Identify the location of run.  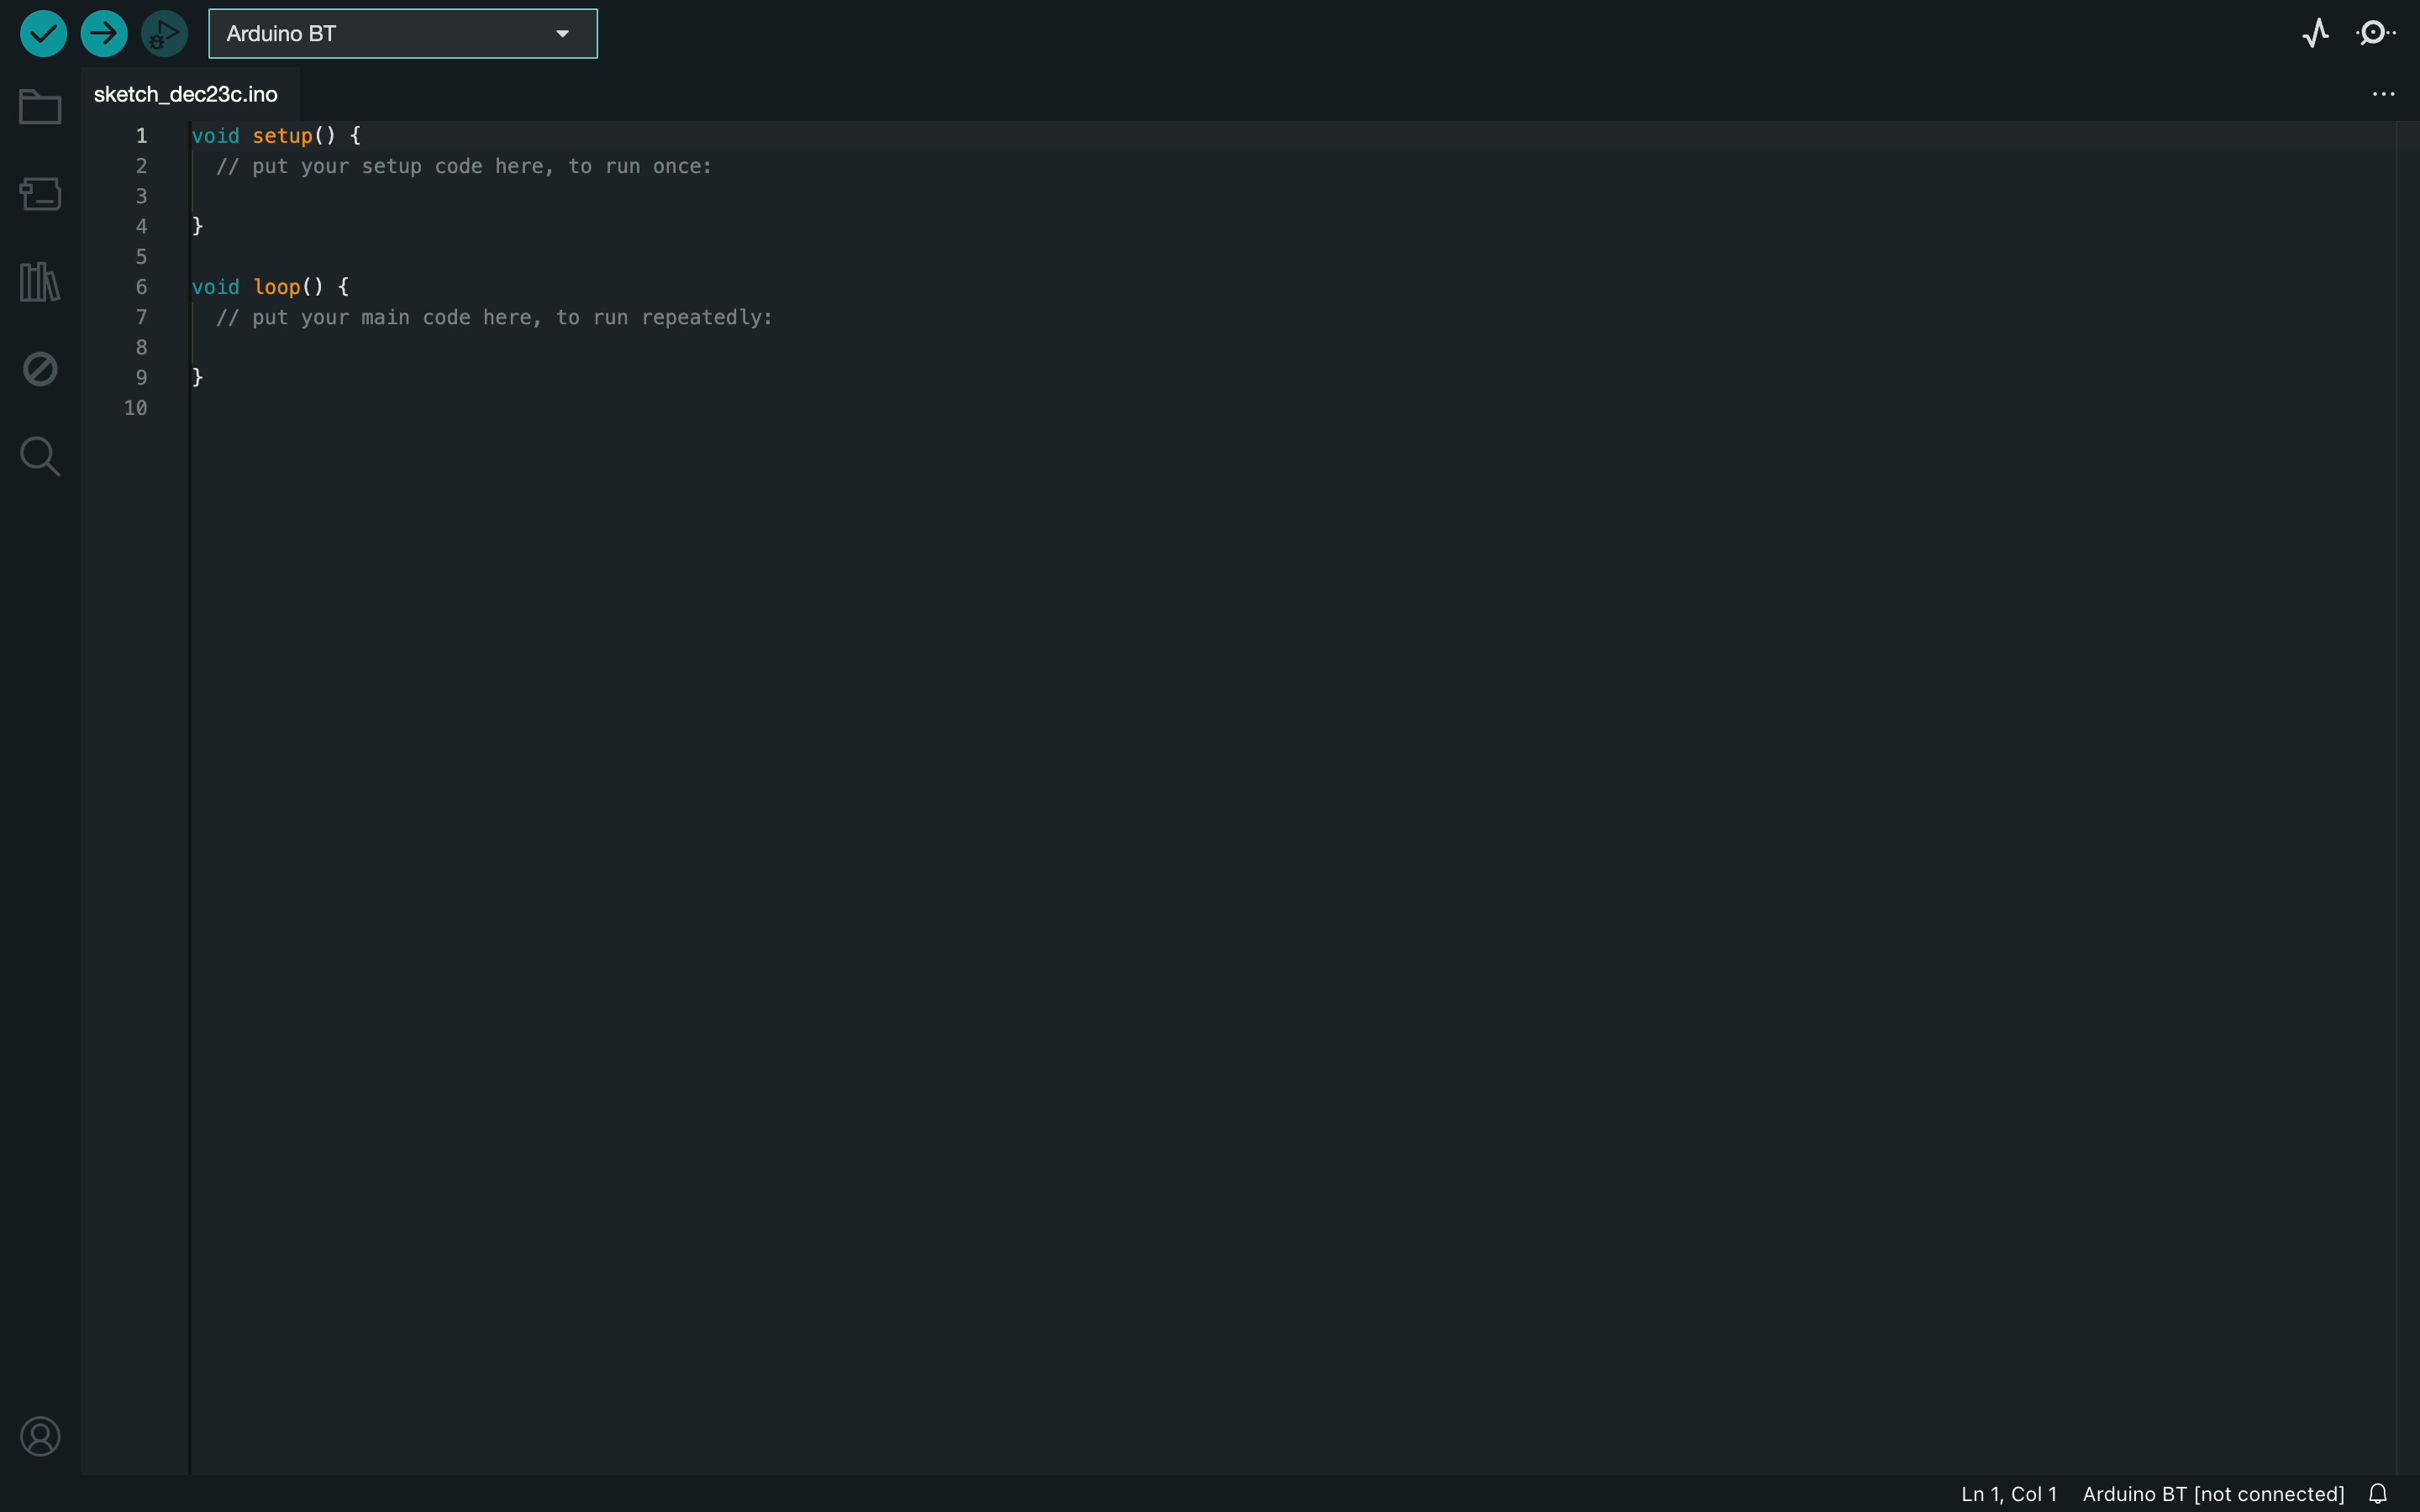
(43, 34).